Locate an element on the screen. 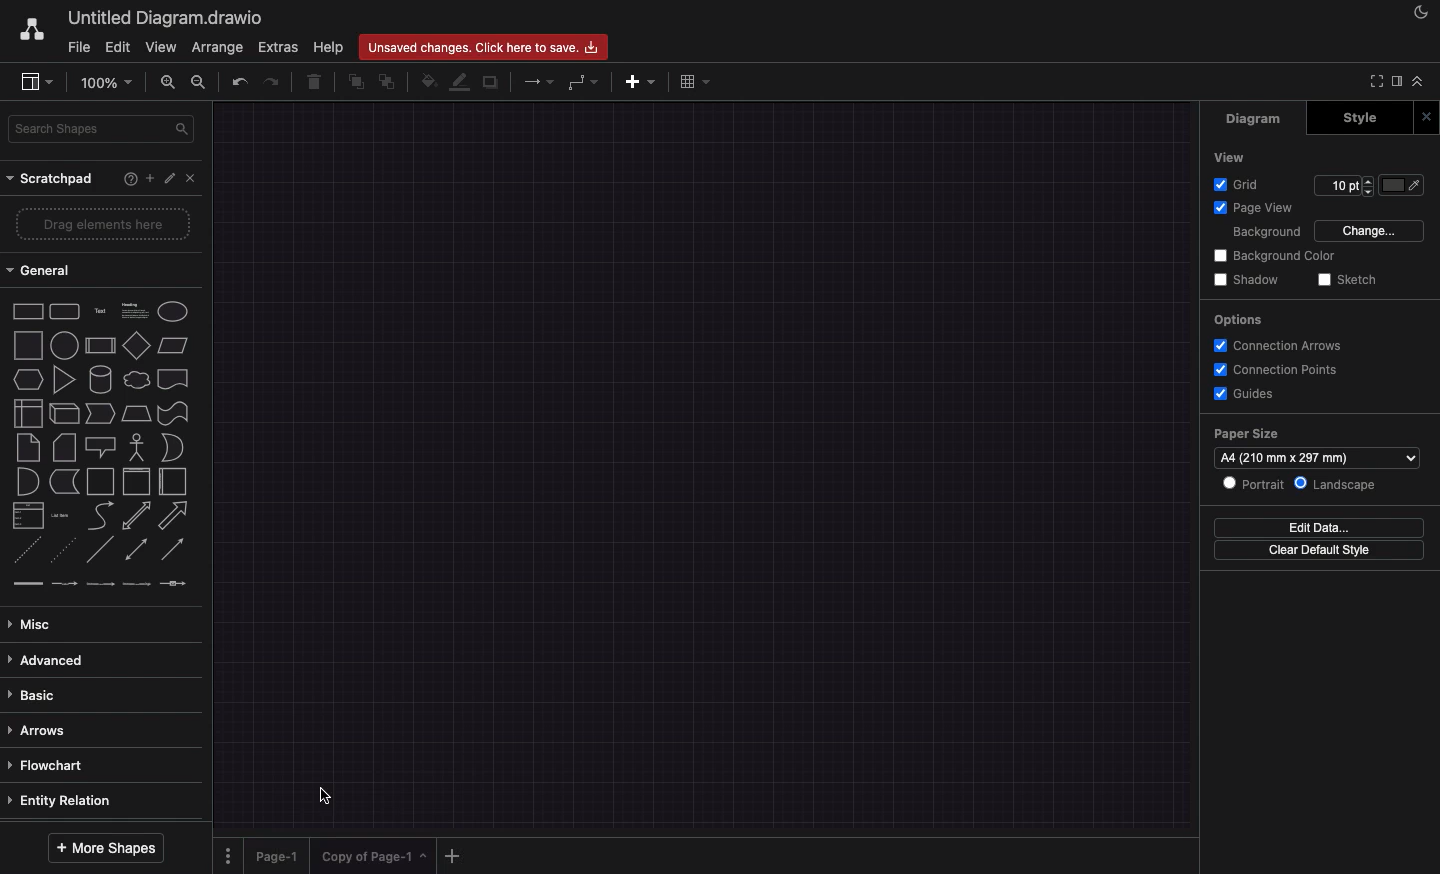 The image size is (1440, 874). full screen is located at coordinates (1377, 81).